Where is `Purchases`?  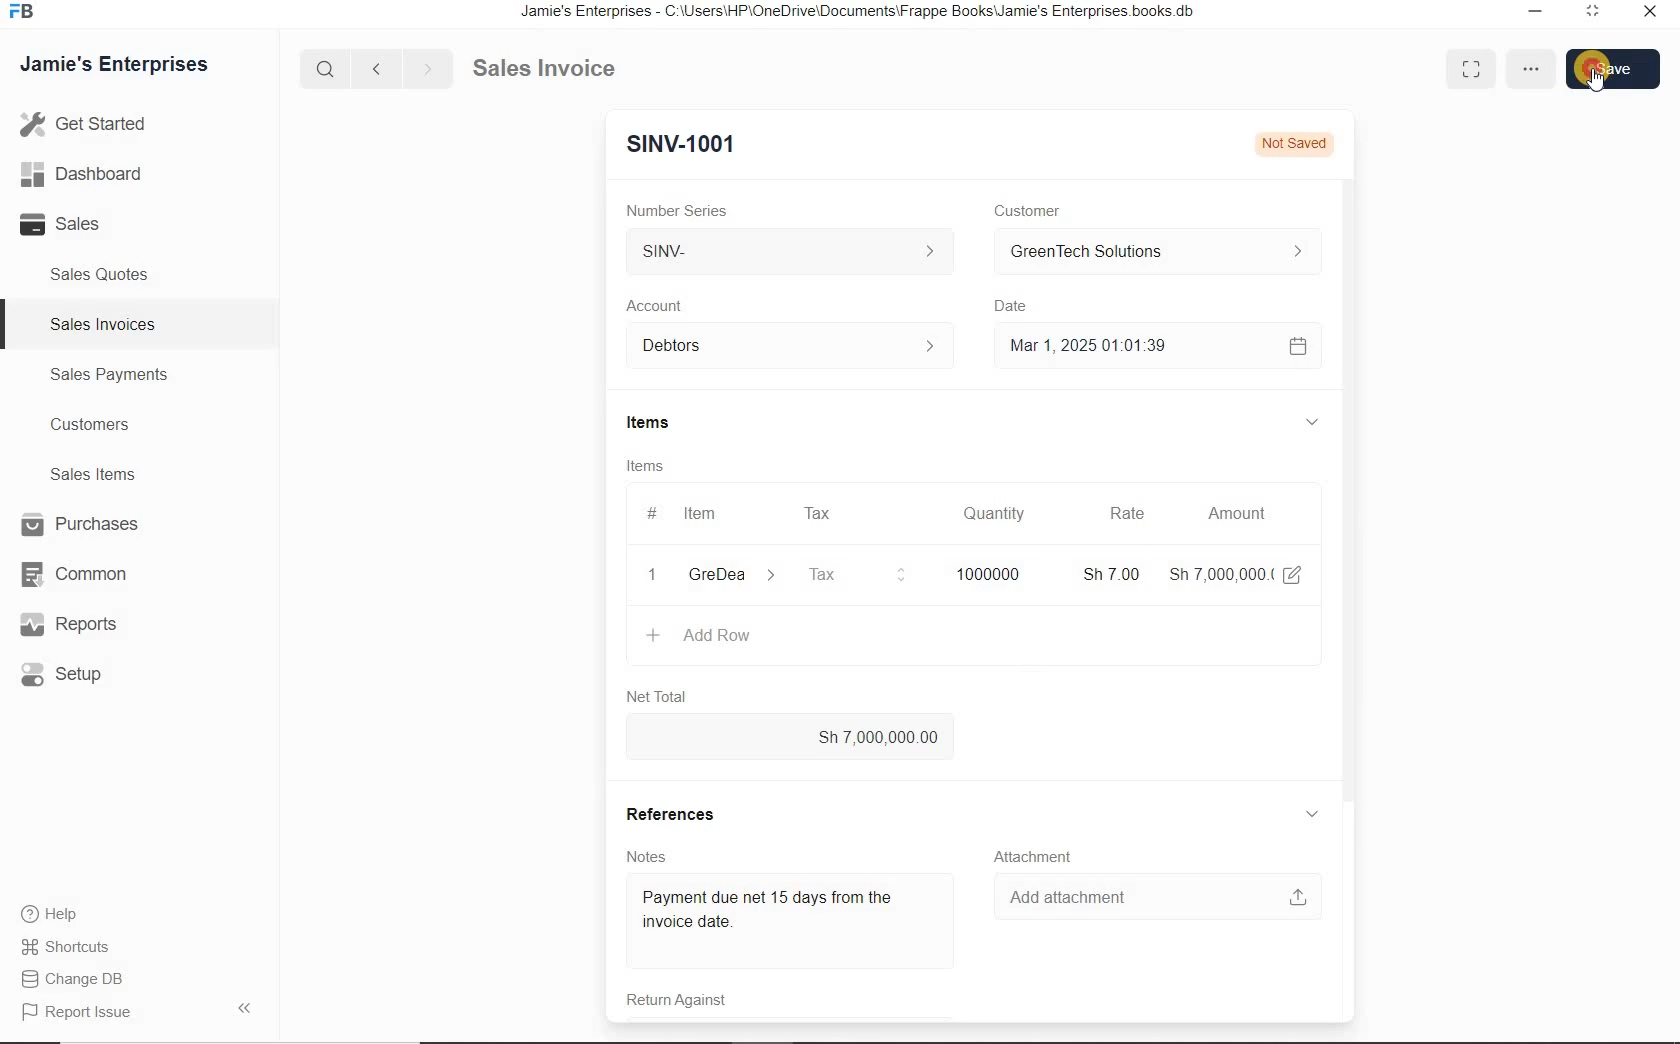
Purchases is located at coordinates (74, 524).